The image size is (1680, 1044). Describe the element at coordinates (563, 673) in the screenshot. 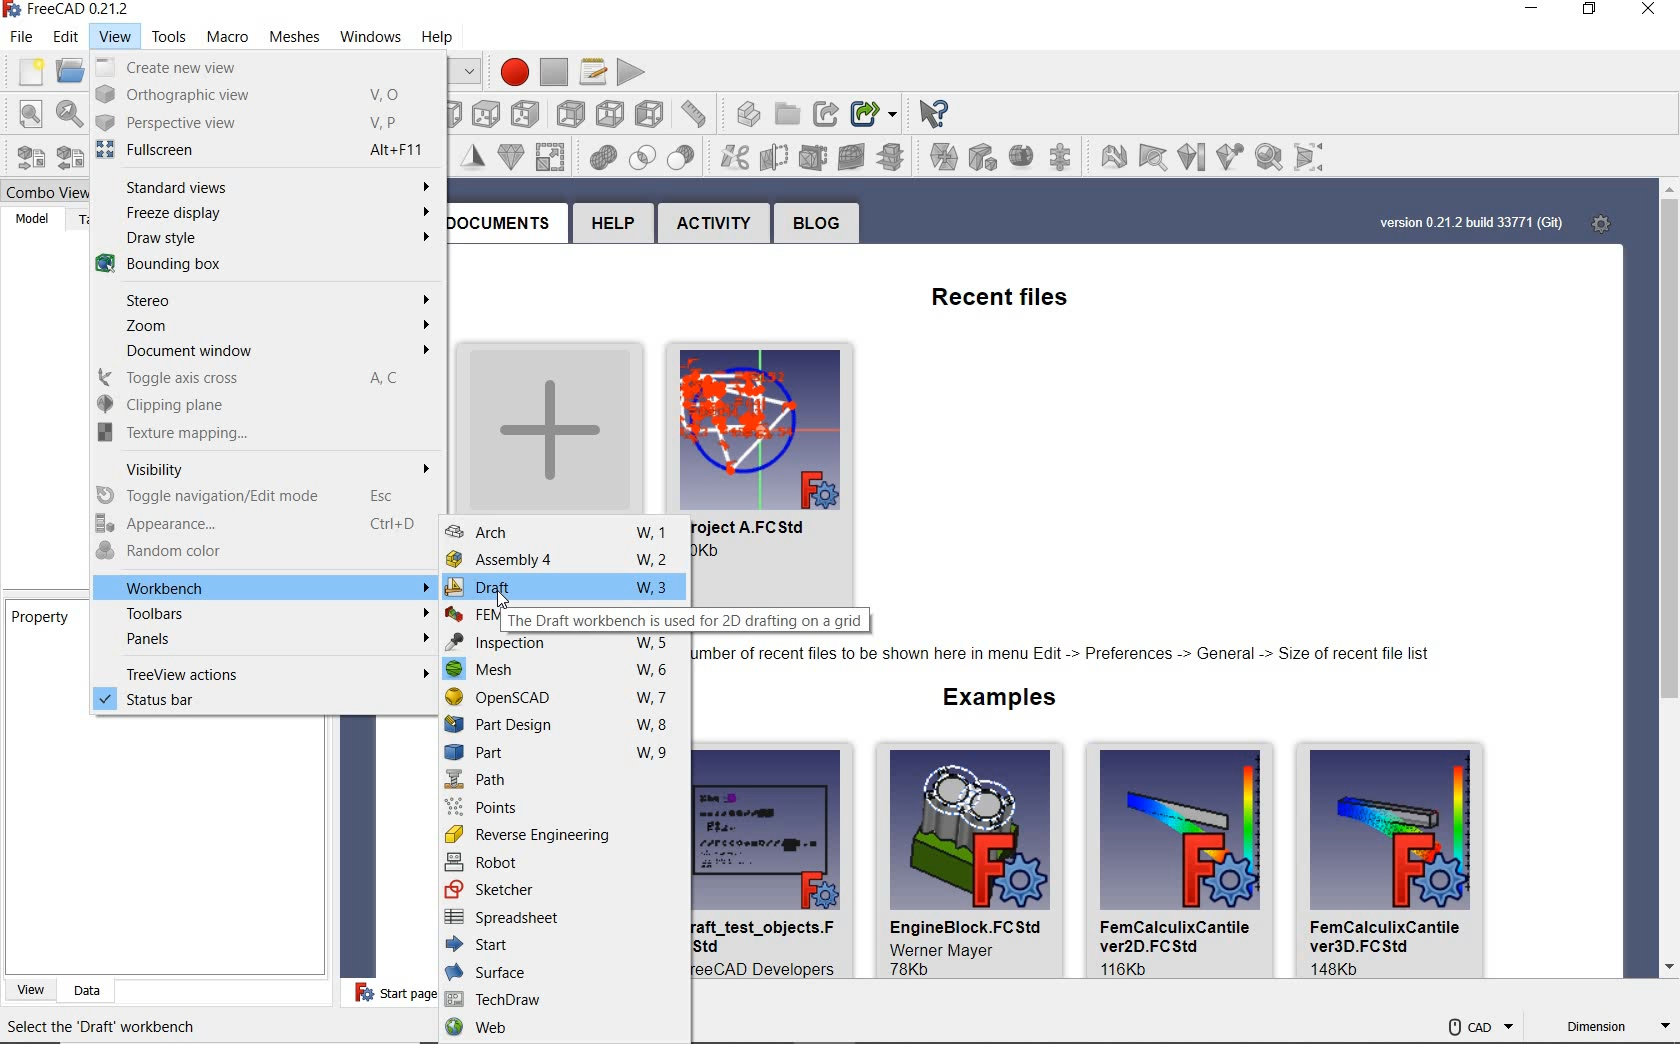

I see `mesh` at that location.